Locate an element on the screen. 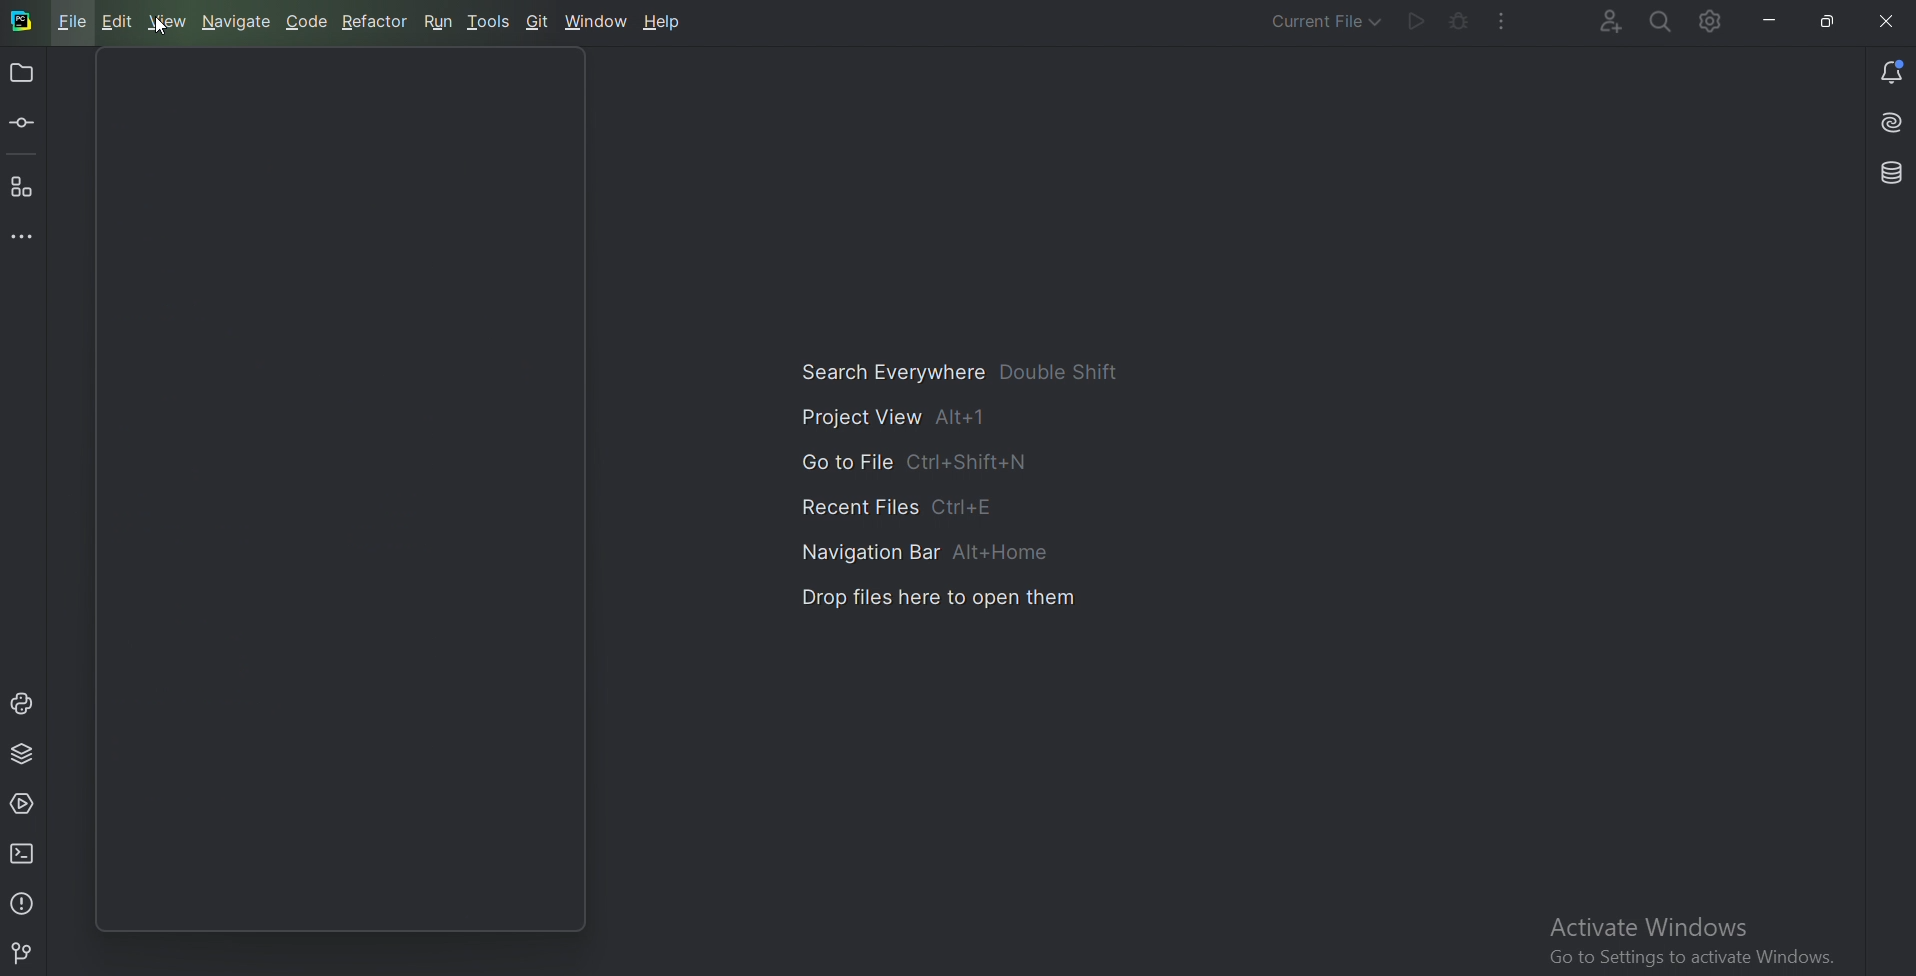 The height and width of the screenshot is (976, 1916). Structure is located at coordinates (23, 187).